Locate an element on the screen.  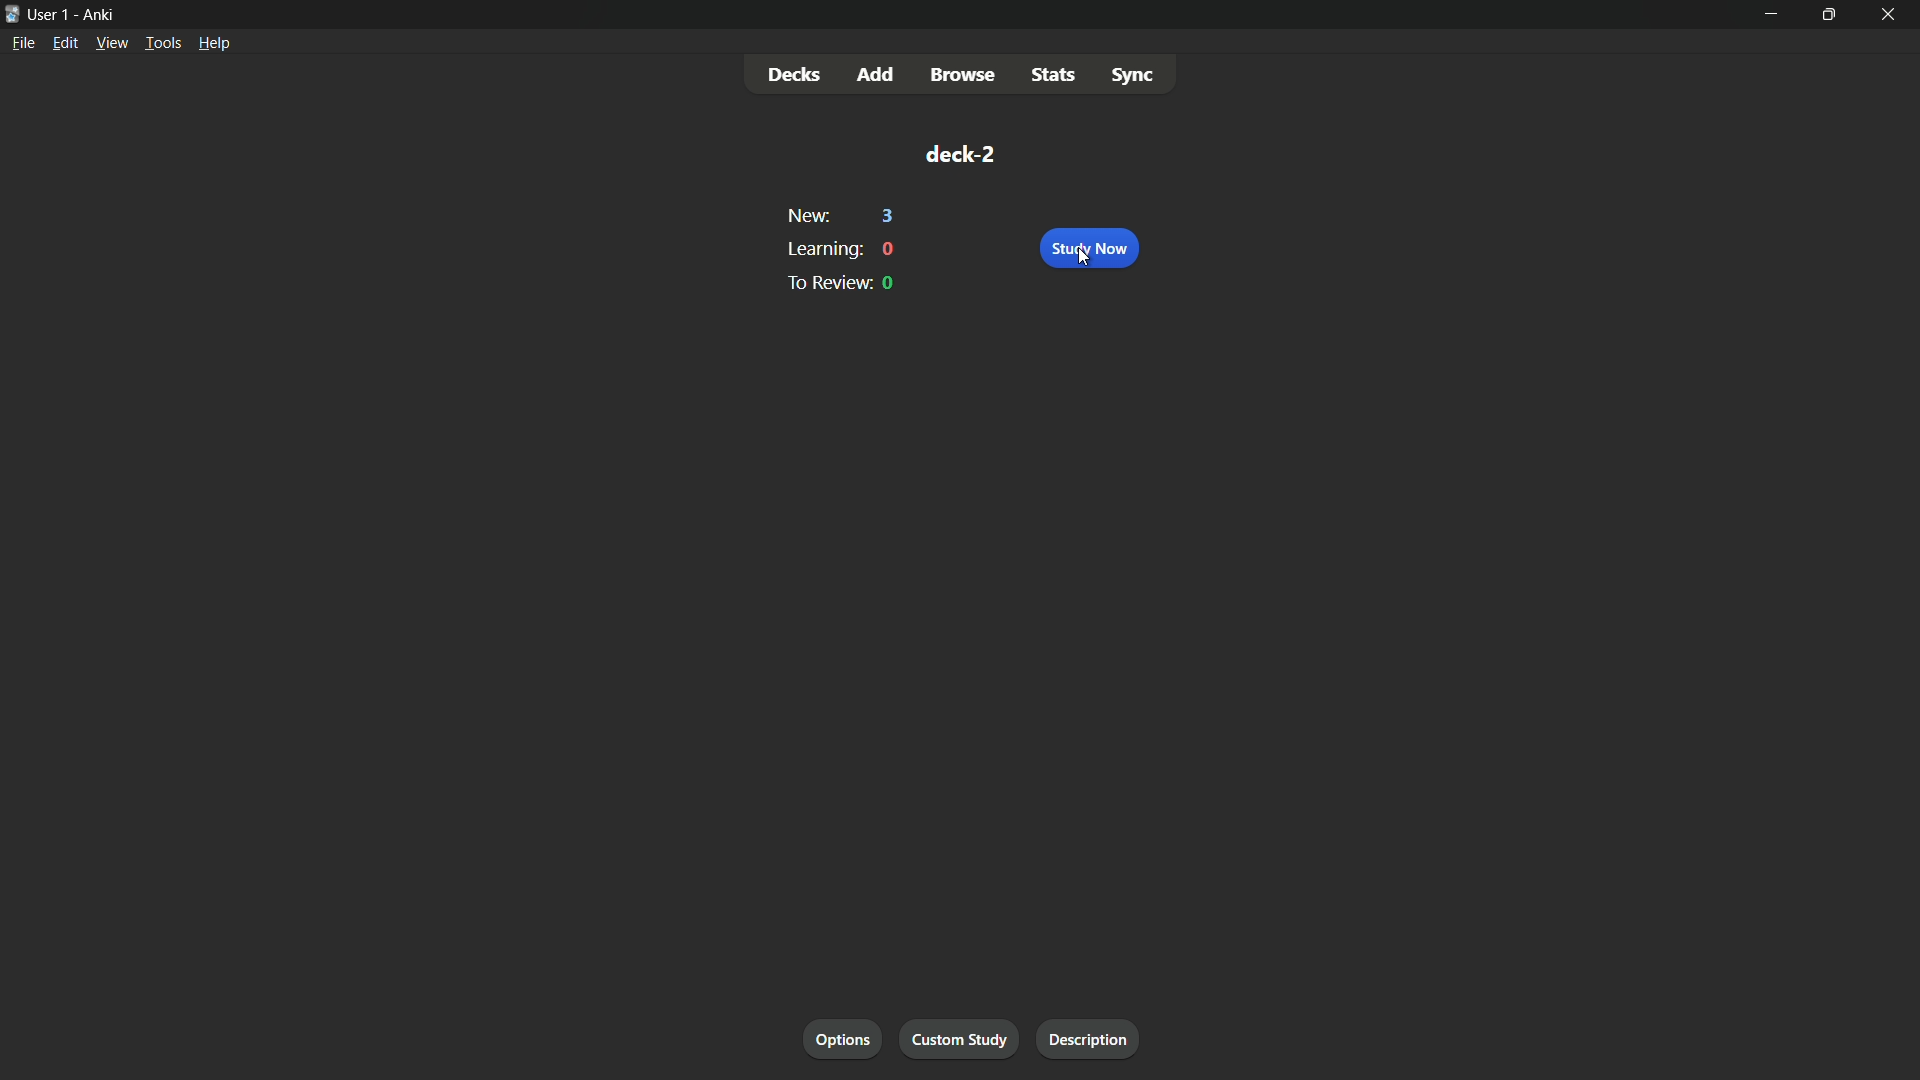
tools menu is located at coordinates (163, 43).